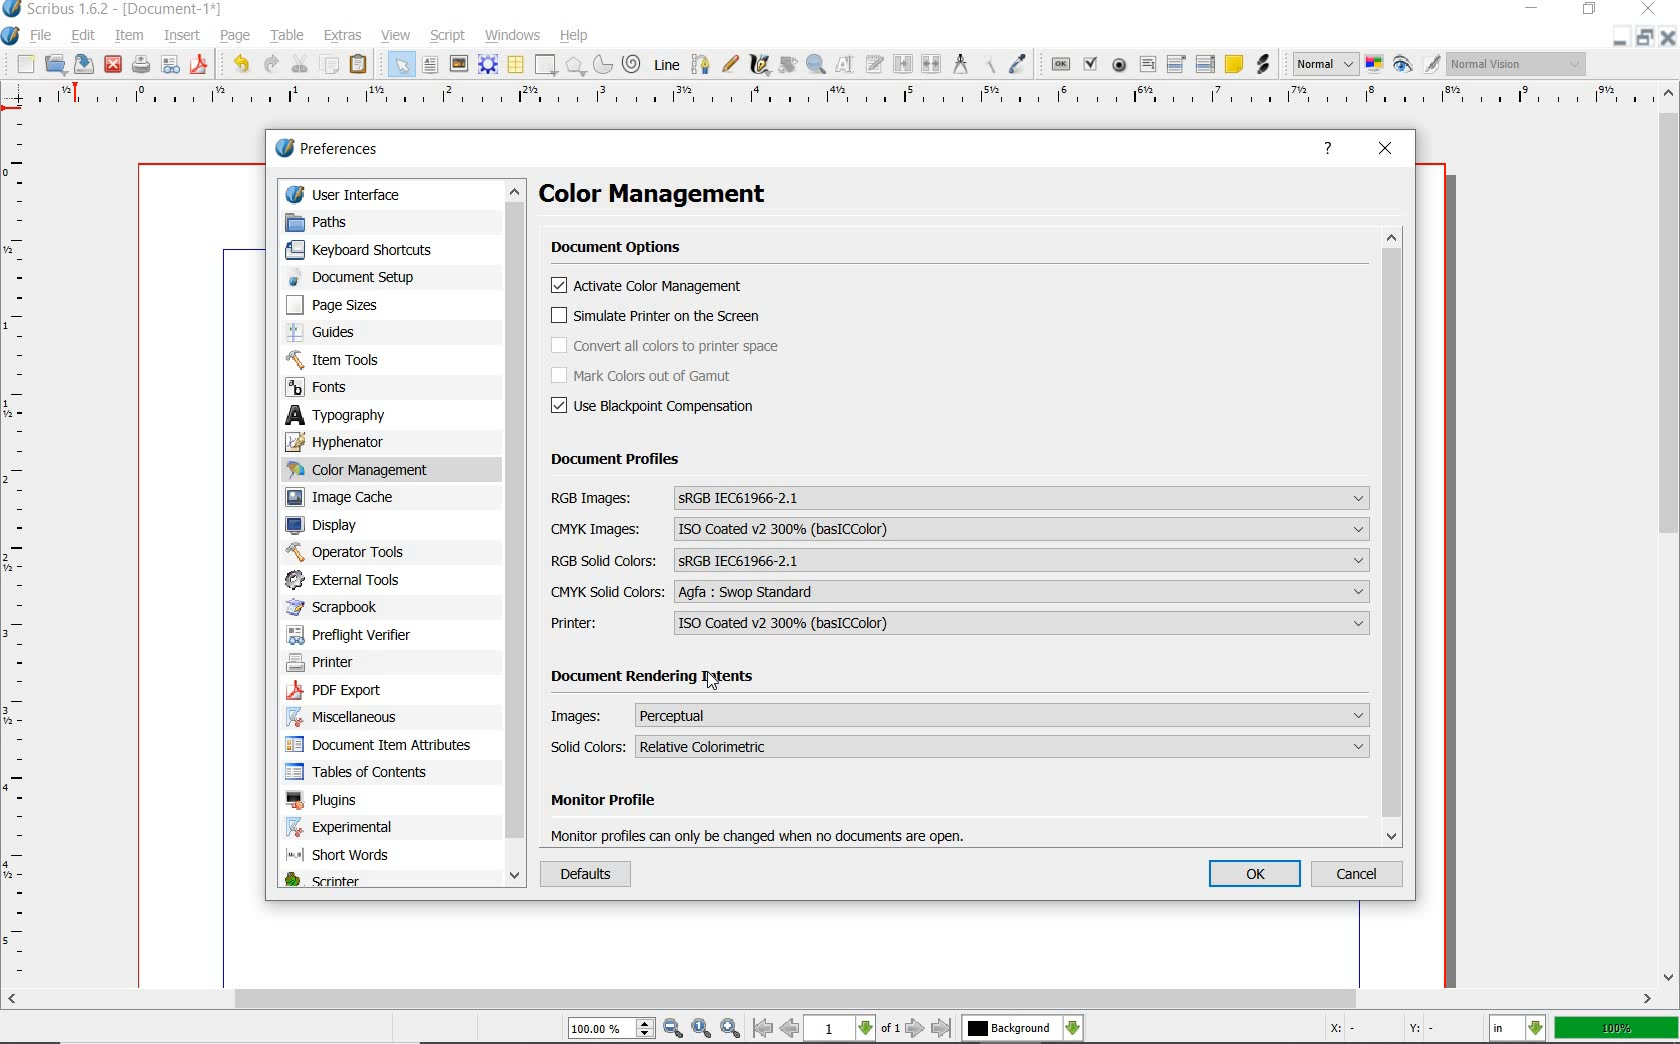 The image size is (1680, 1044). What do you see at coordinates (341, 664) in the screenshot?
I see `printer` at bounding box center [341, 664].